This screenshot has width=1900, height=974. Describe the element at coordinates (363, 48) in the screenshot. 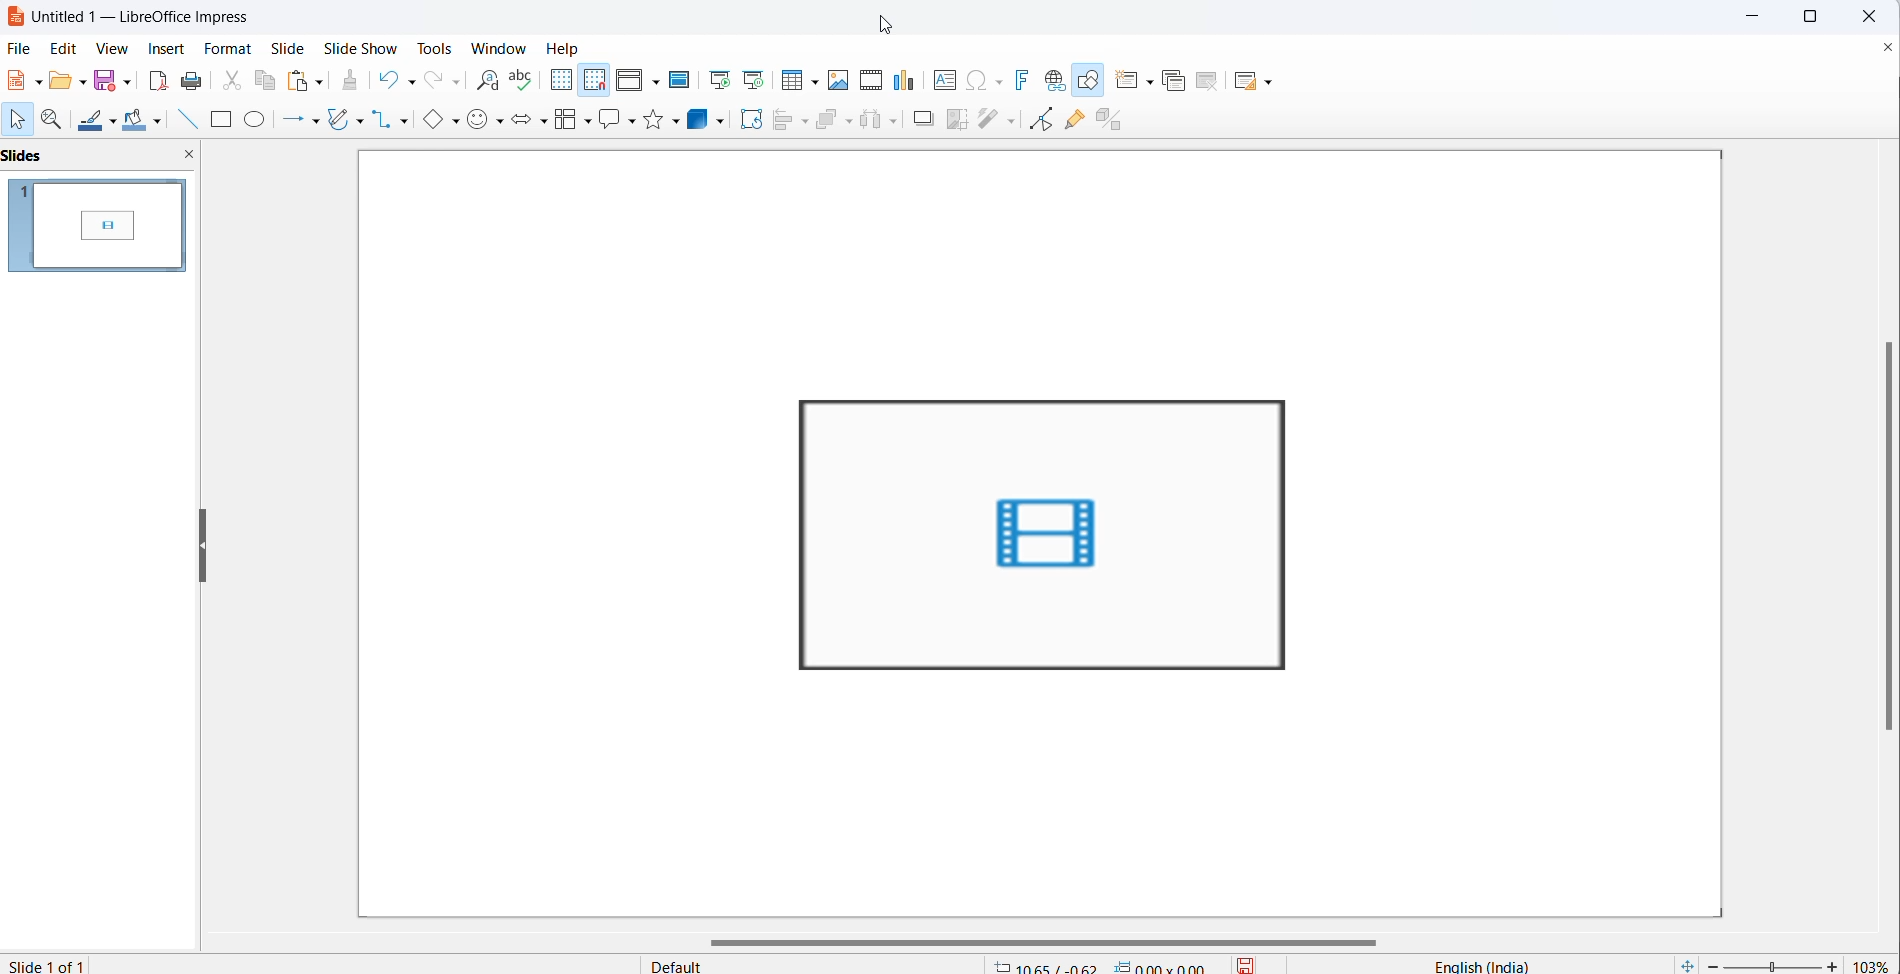

I see `slide show` at that location.